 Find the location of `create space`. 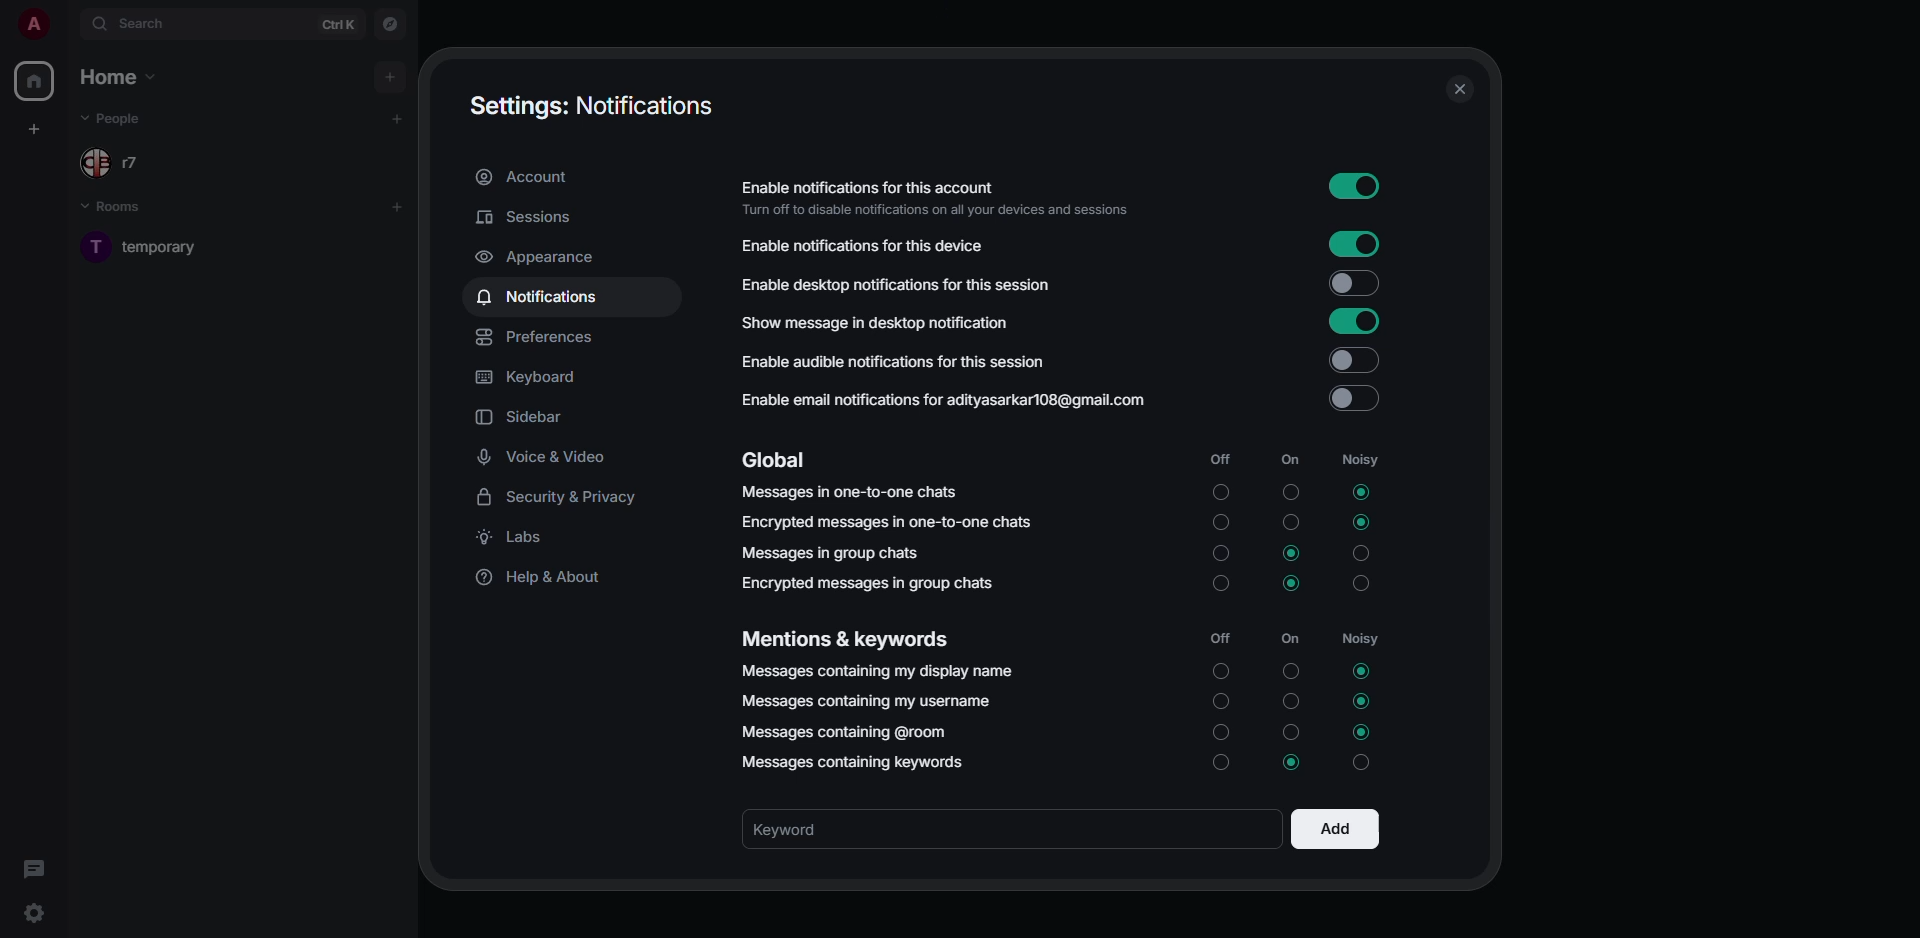

create space is located at coordinates (33, 131).